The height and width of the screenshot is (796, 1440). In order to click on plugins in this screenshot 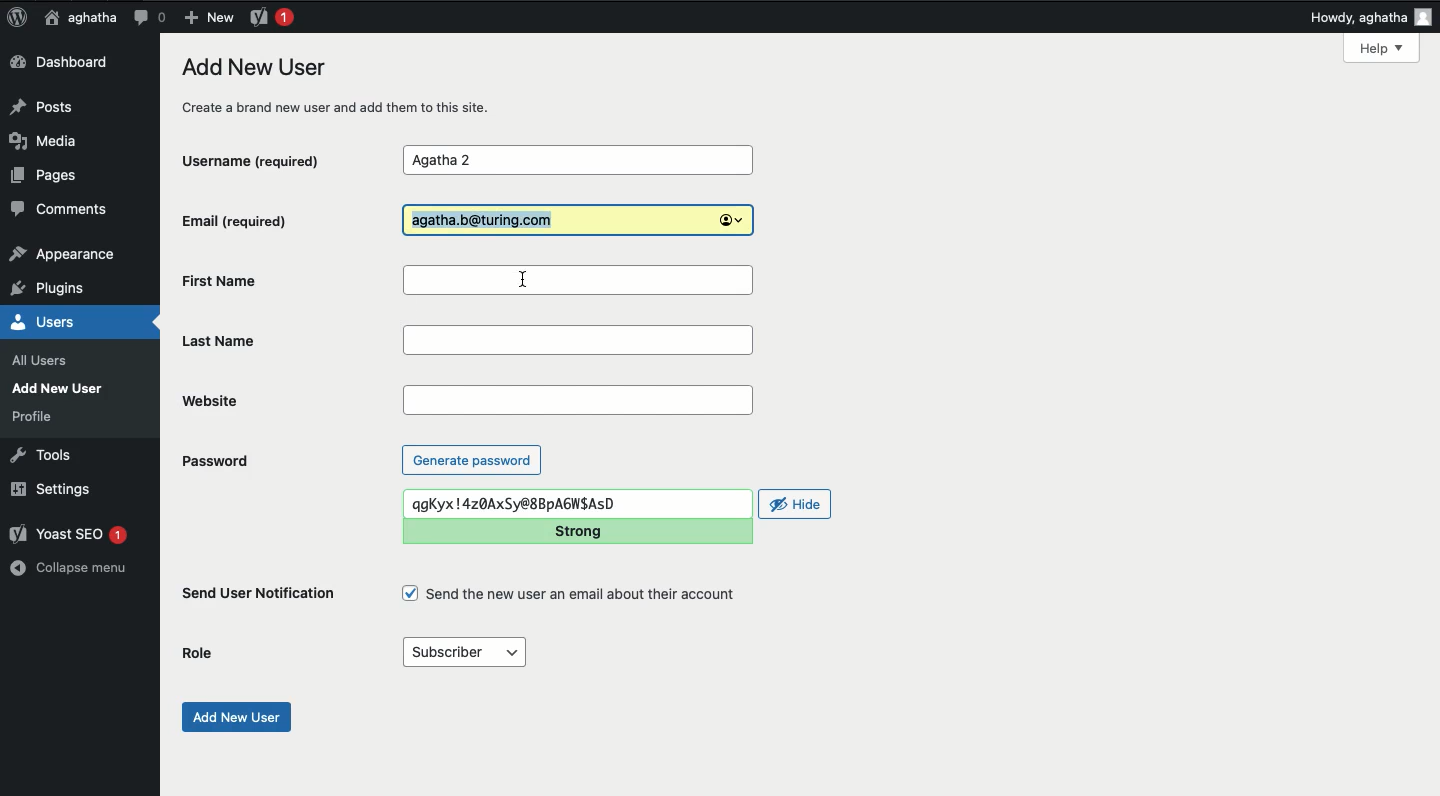, I will do `click(58, 289)`.